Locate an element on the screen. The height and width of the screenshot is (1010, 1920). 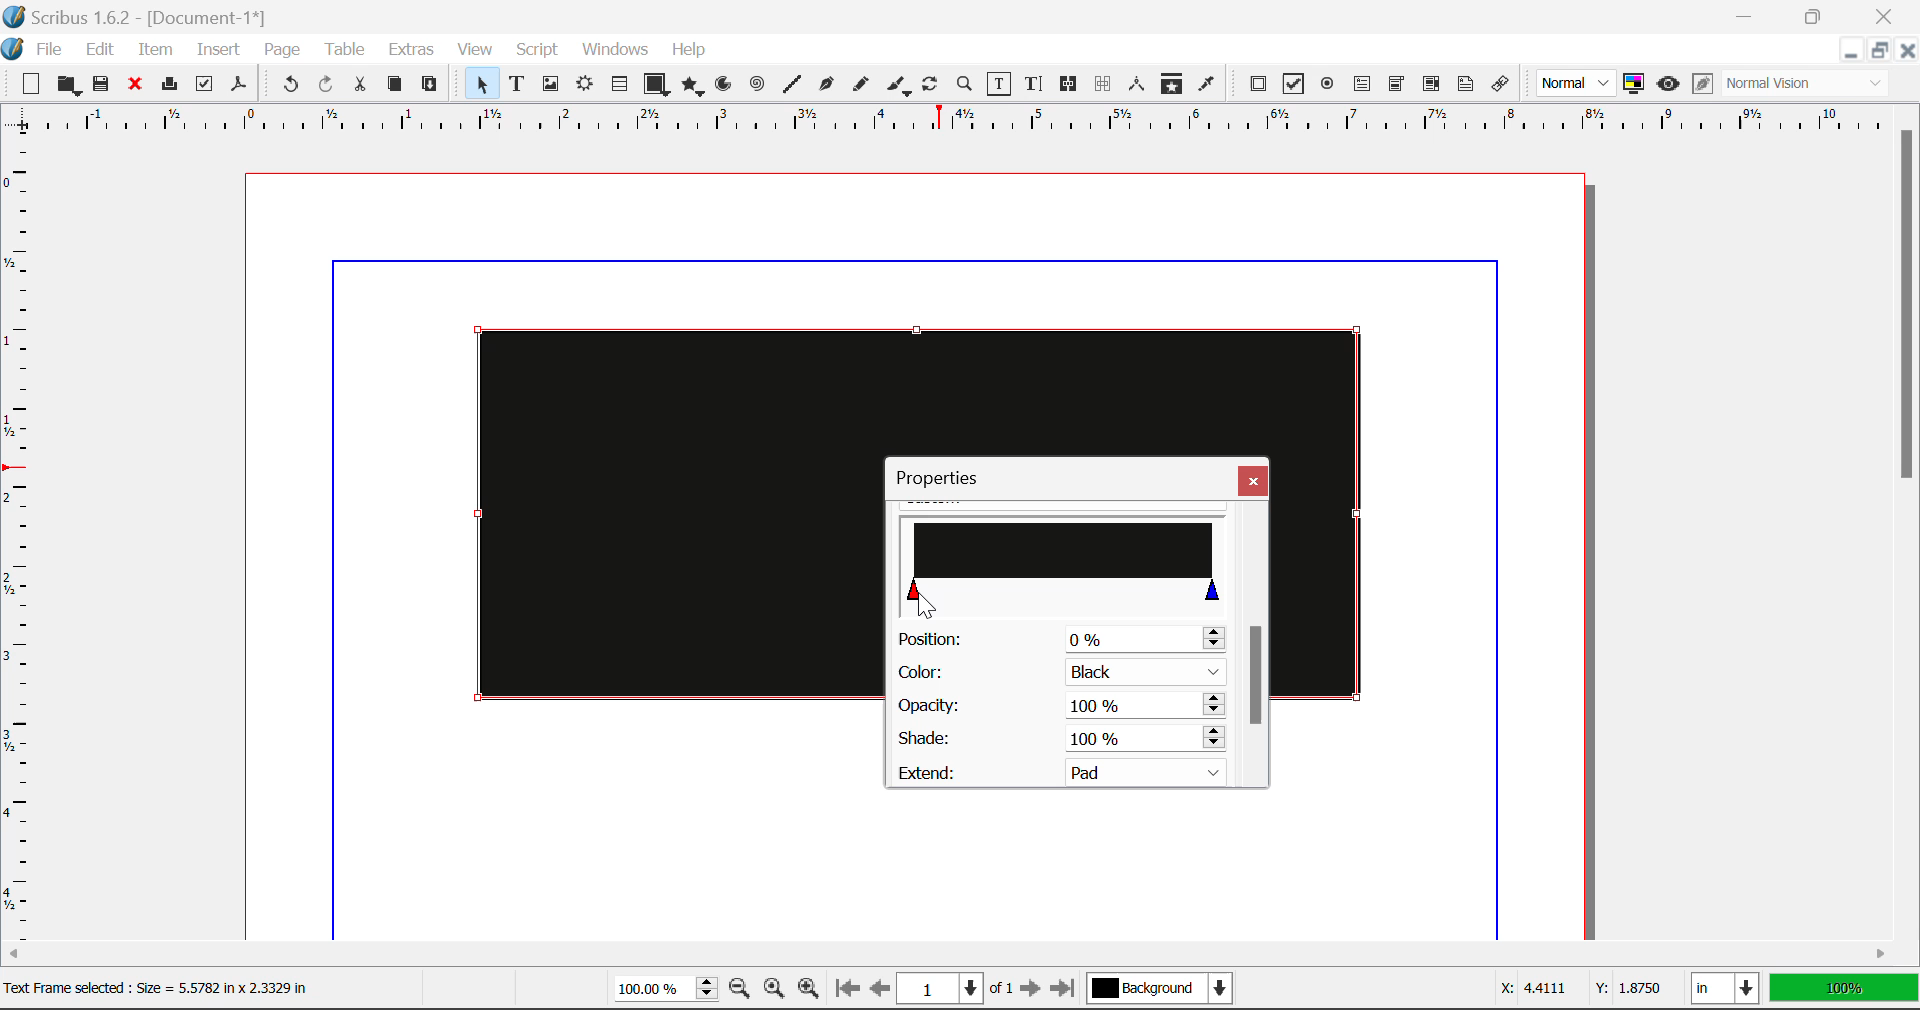
Text Frames is located at coordinates (517, 86).